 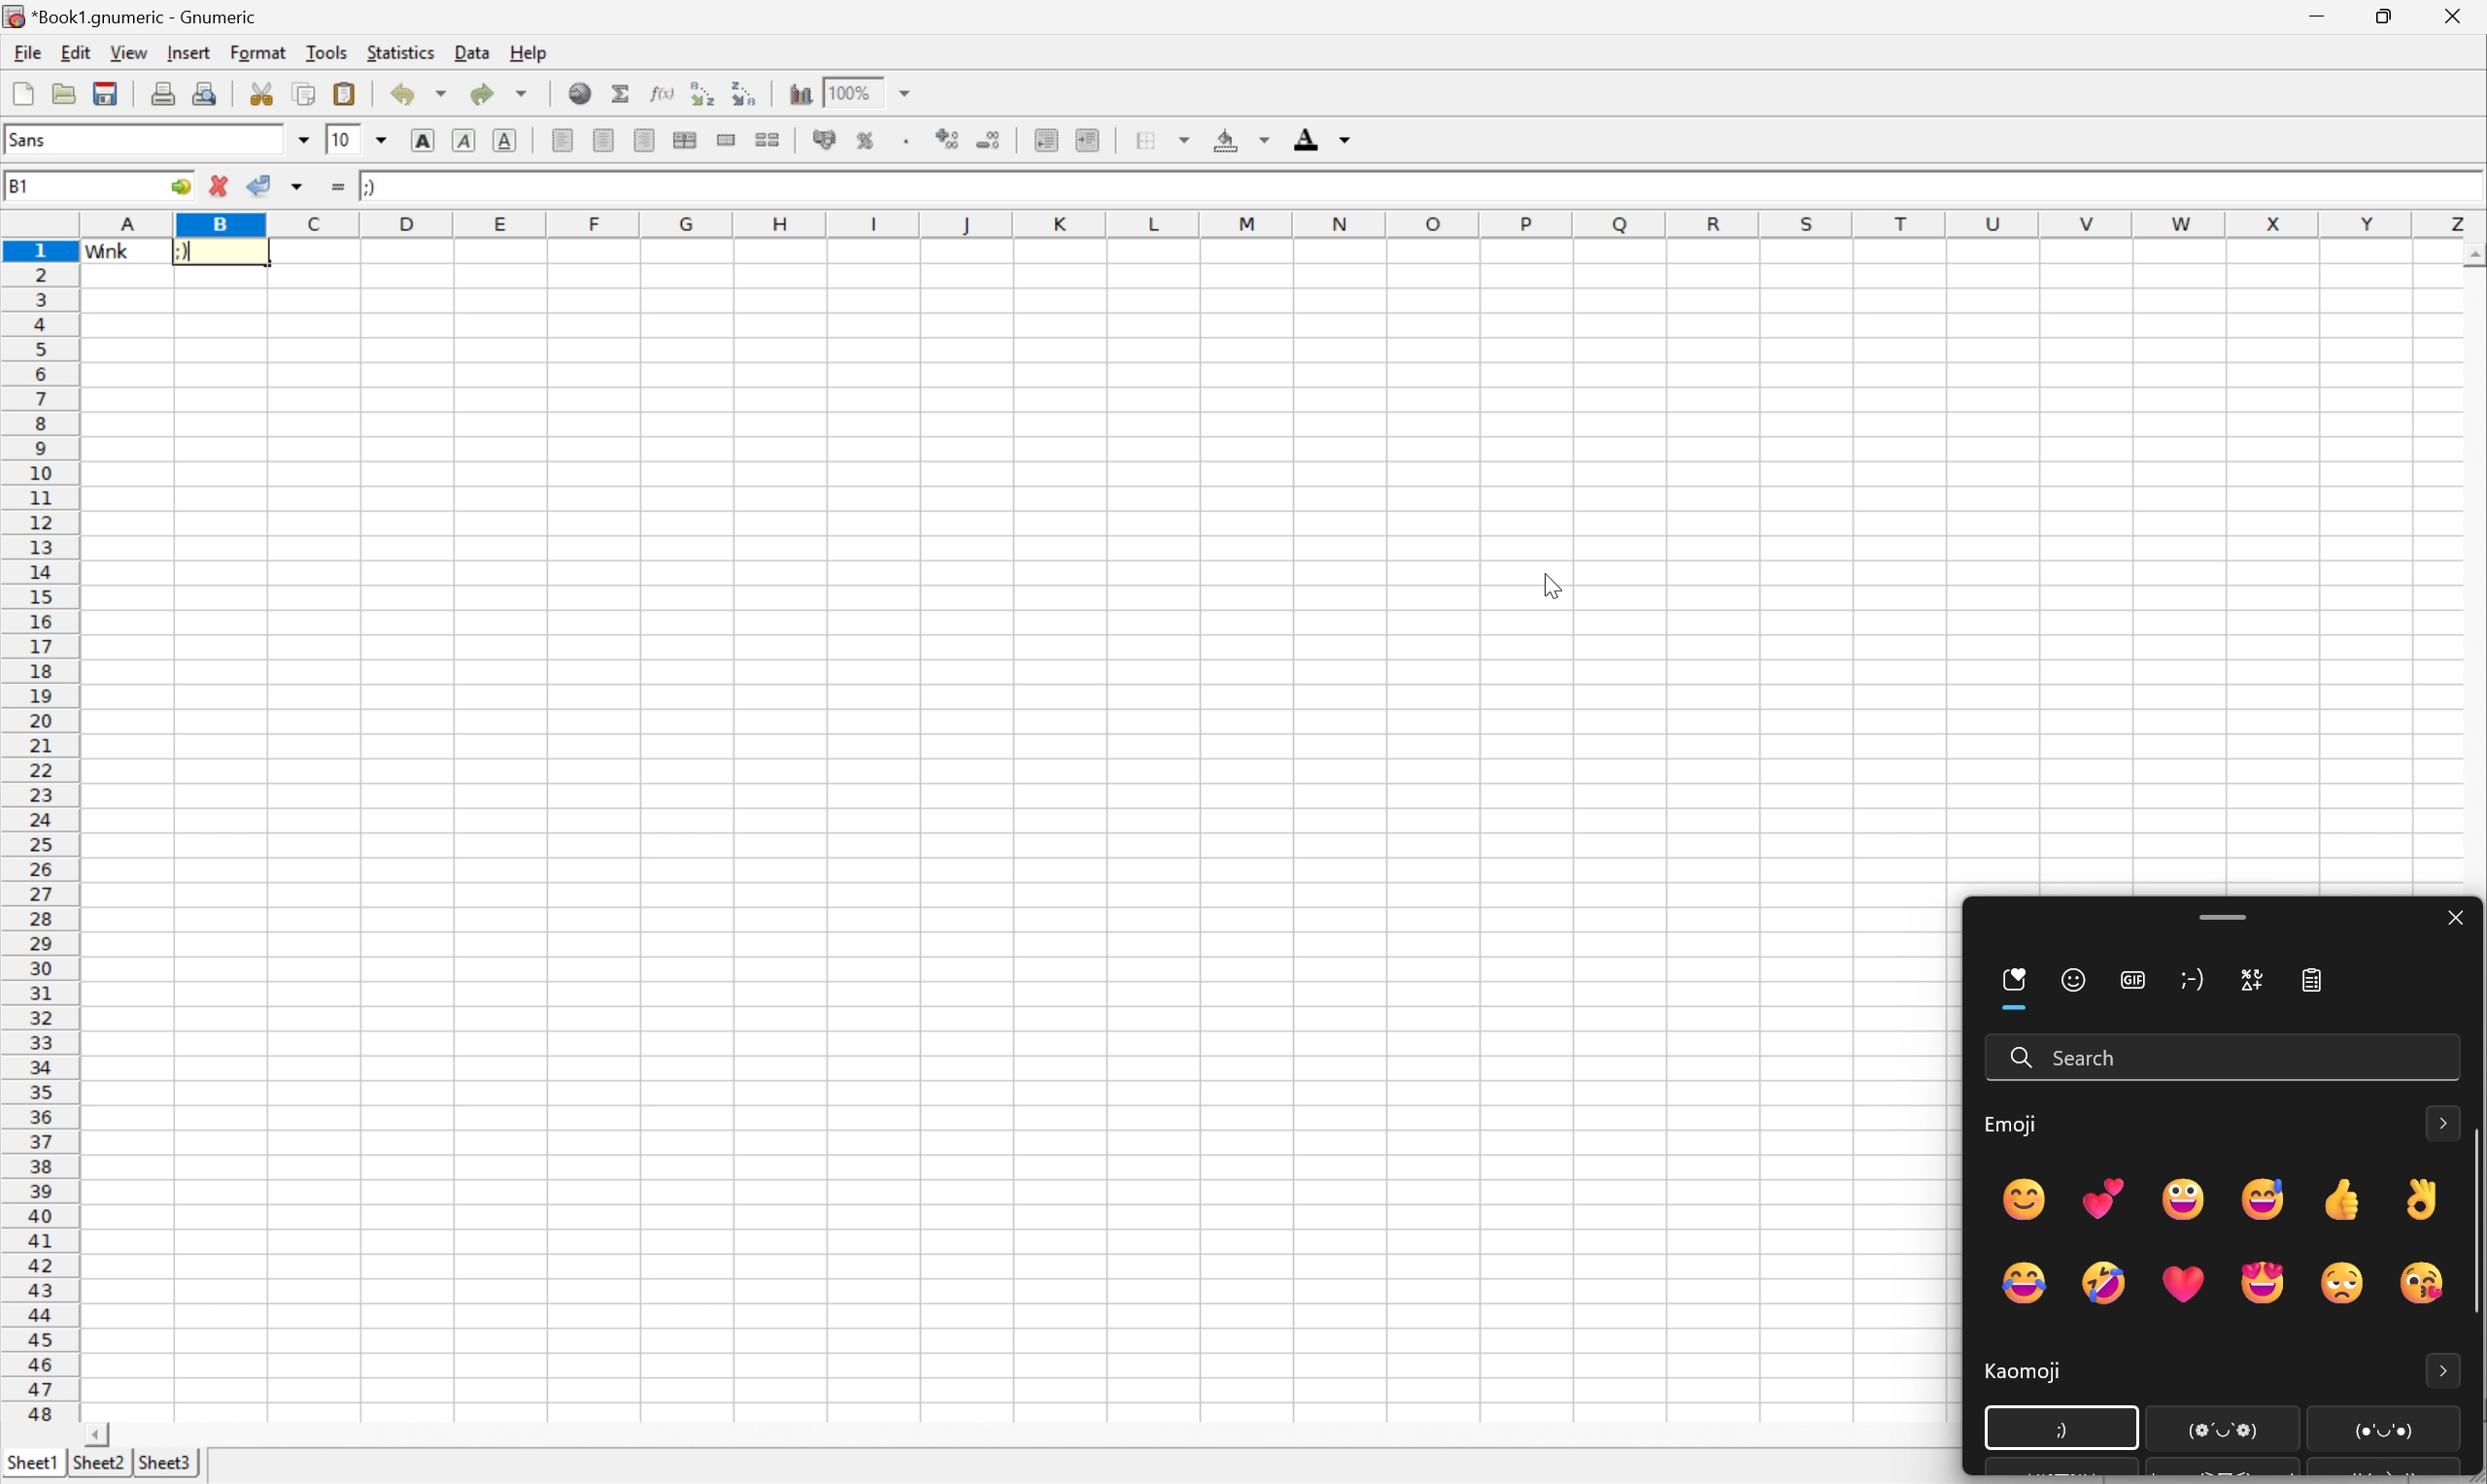 I want to click on wink, so click(x=108, y=253).